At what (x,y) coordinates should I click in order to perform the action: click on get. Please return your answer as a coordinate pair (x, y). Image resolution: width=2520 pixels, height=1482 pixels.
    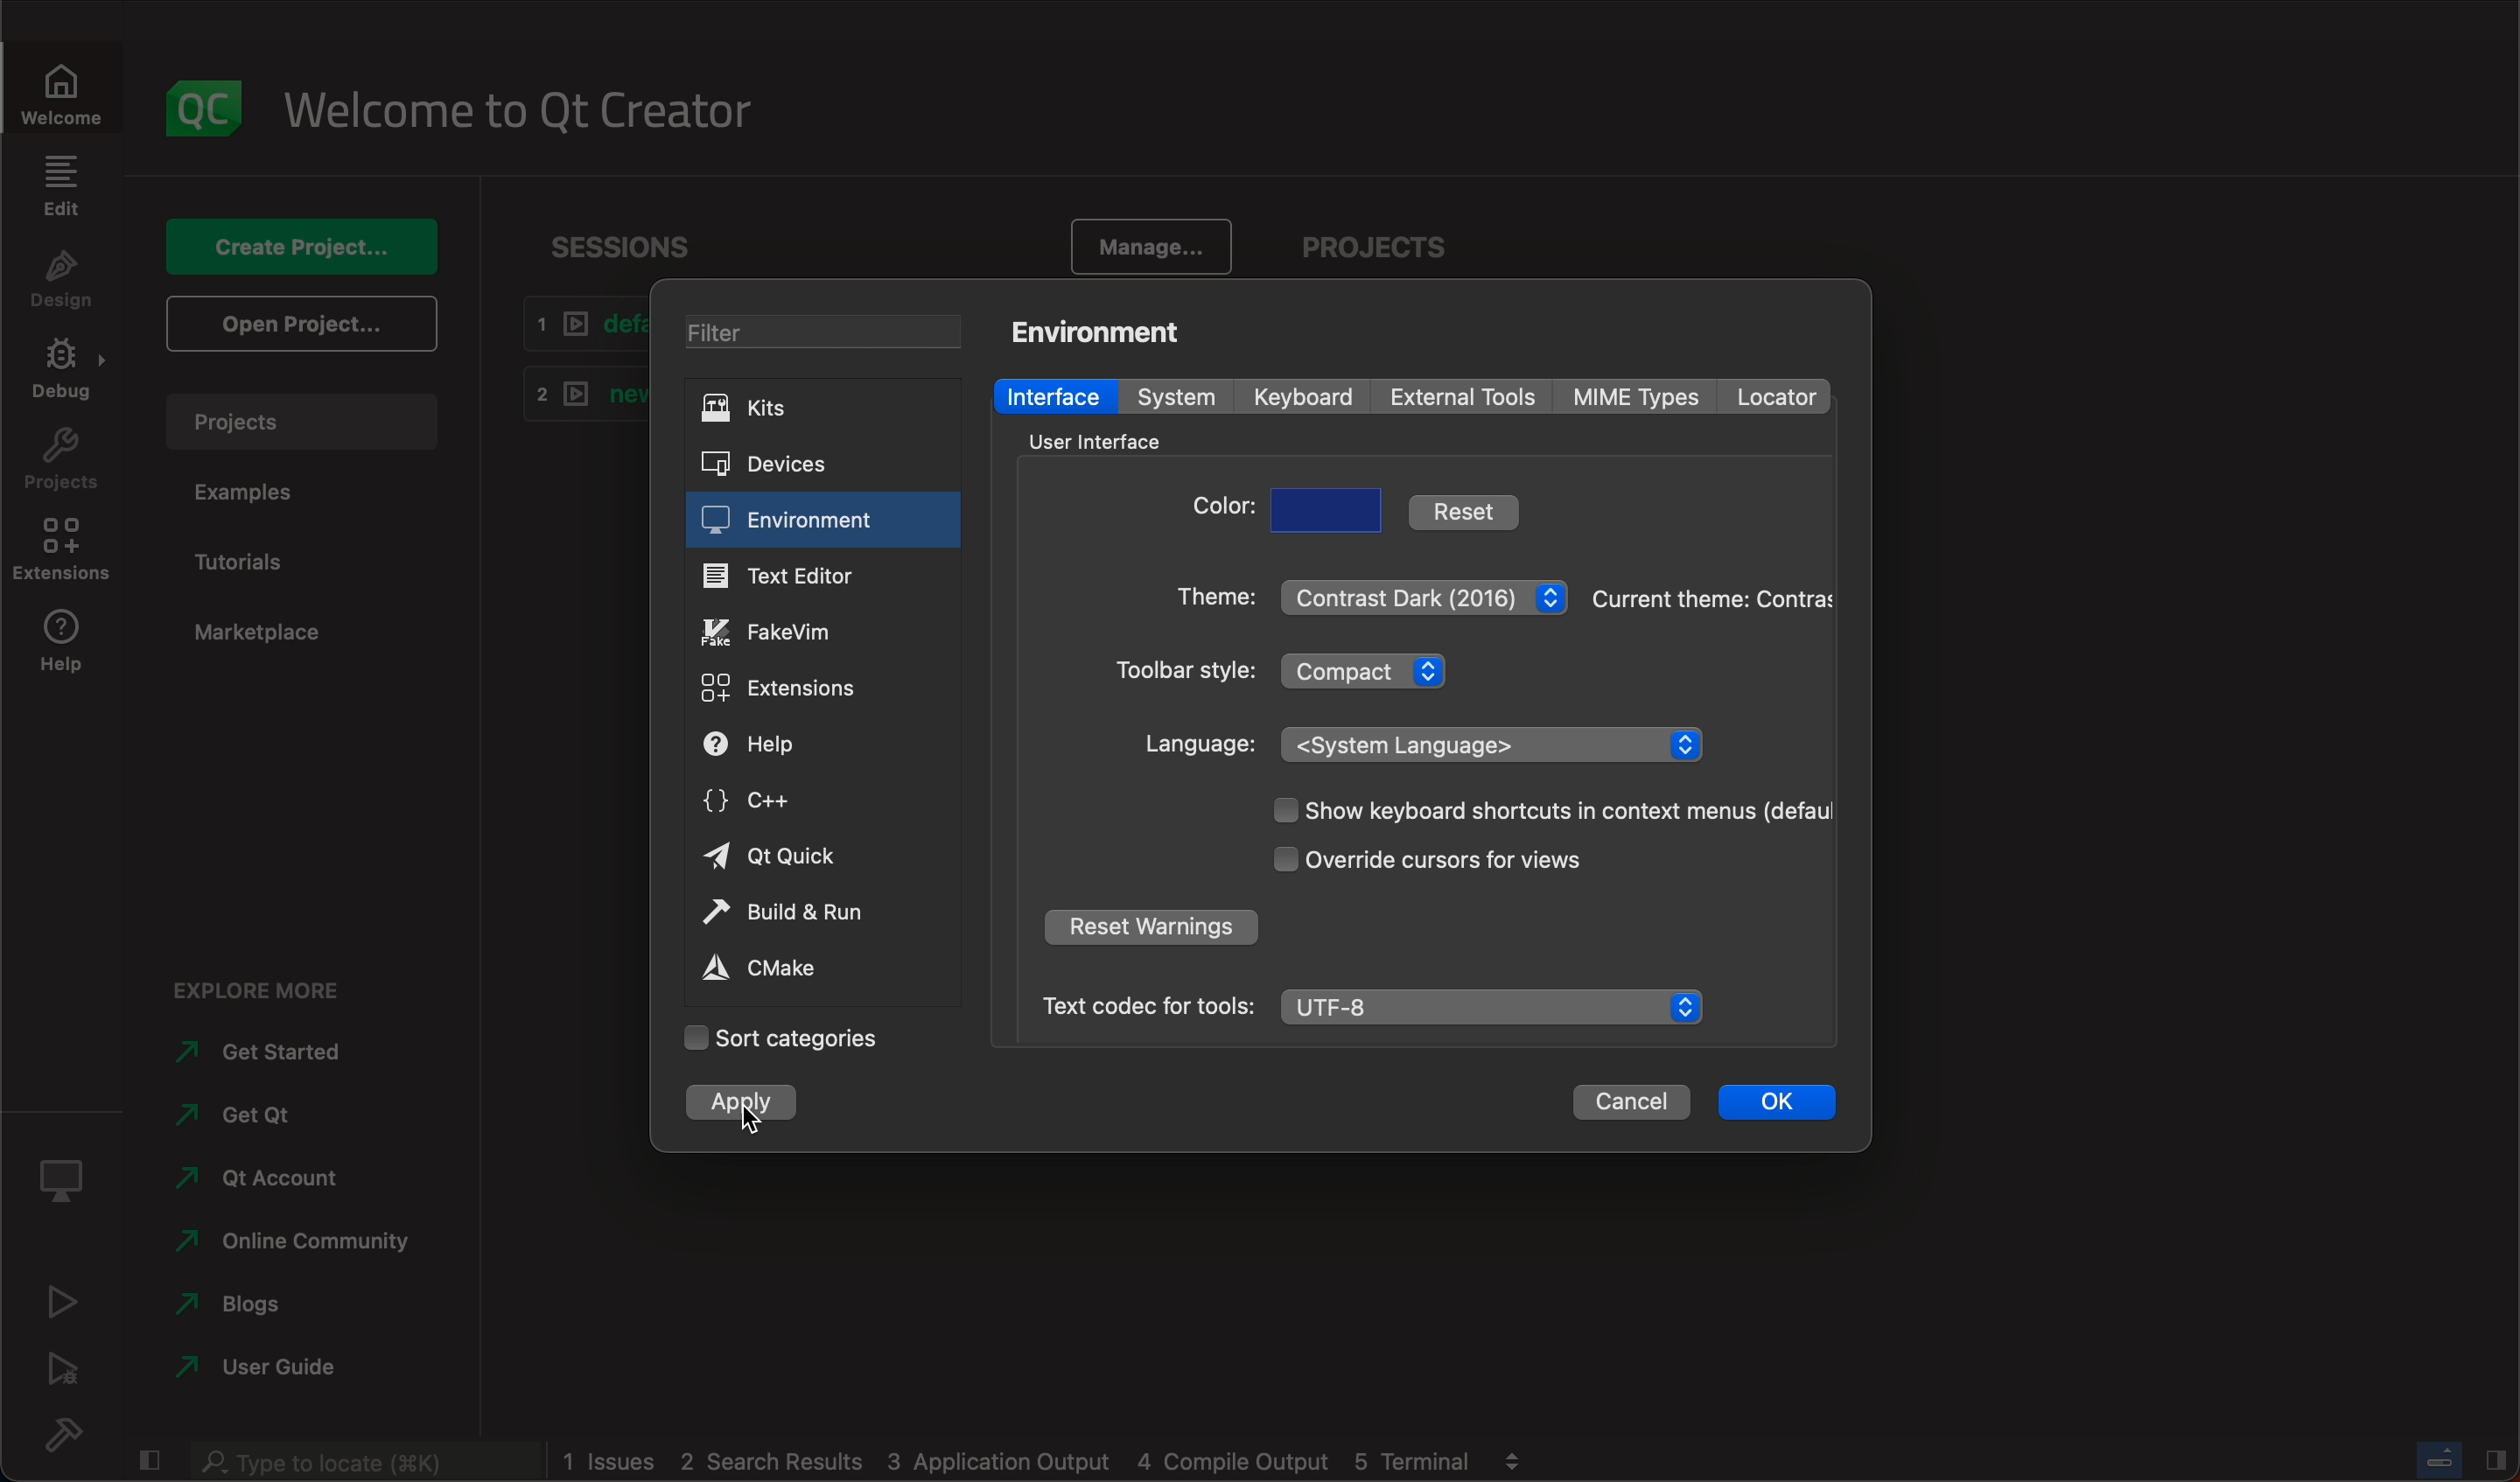
    Looking at the image, I should click on (253, 1109).